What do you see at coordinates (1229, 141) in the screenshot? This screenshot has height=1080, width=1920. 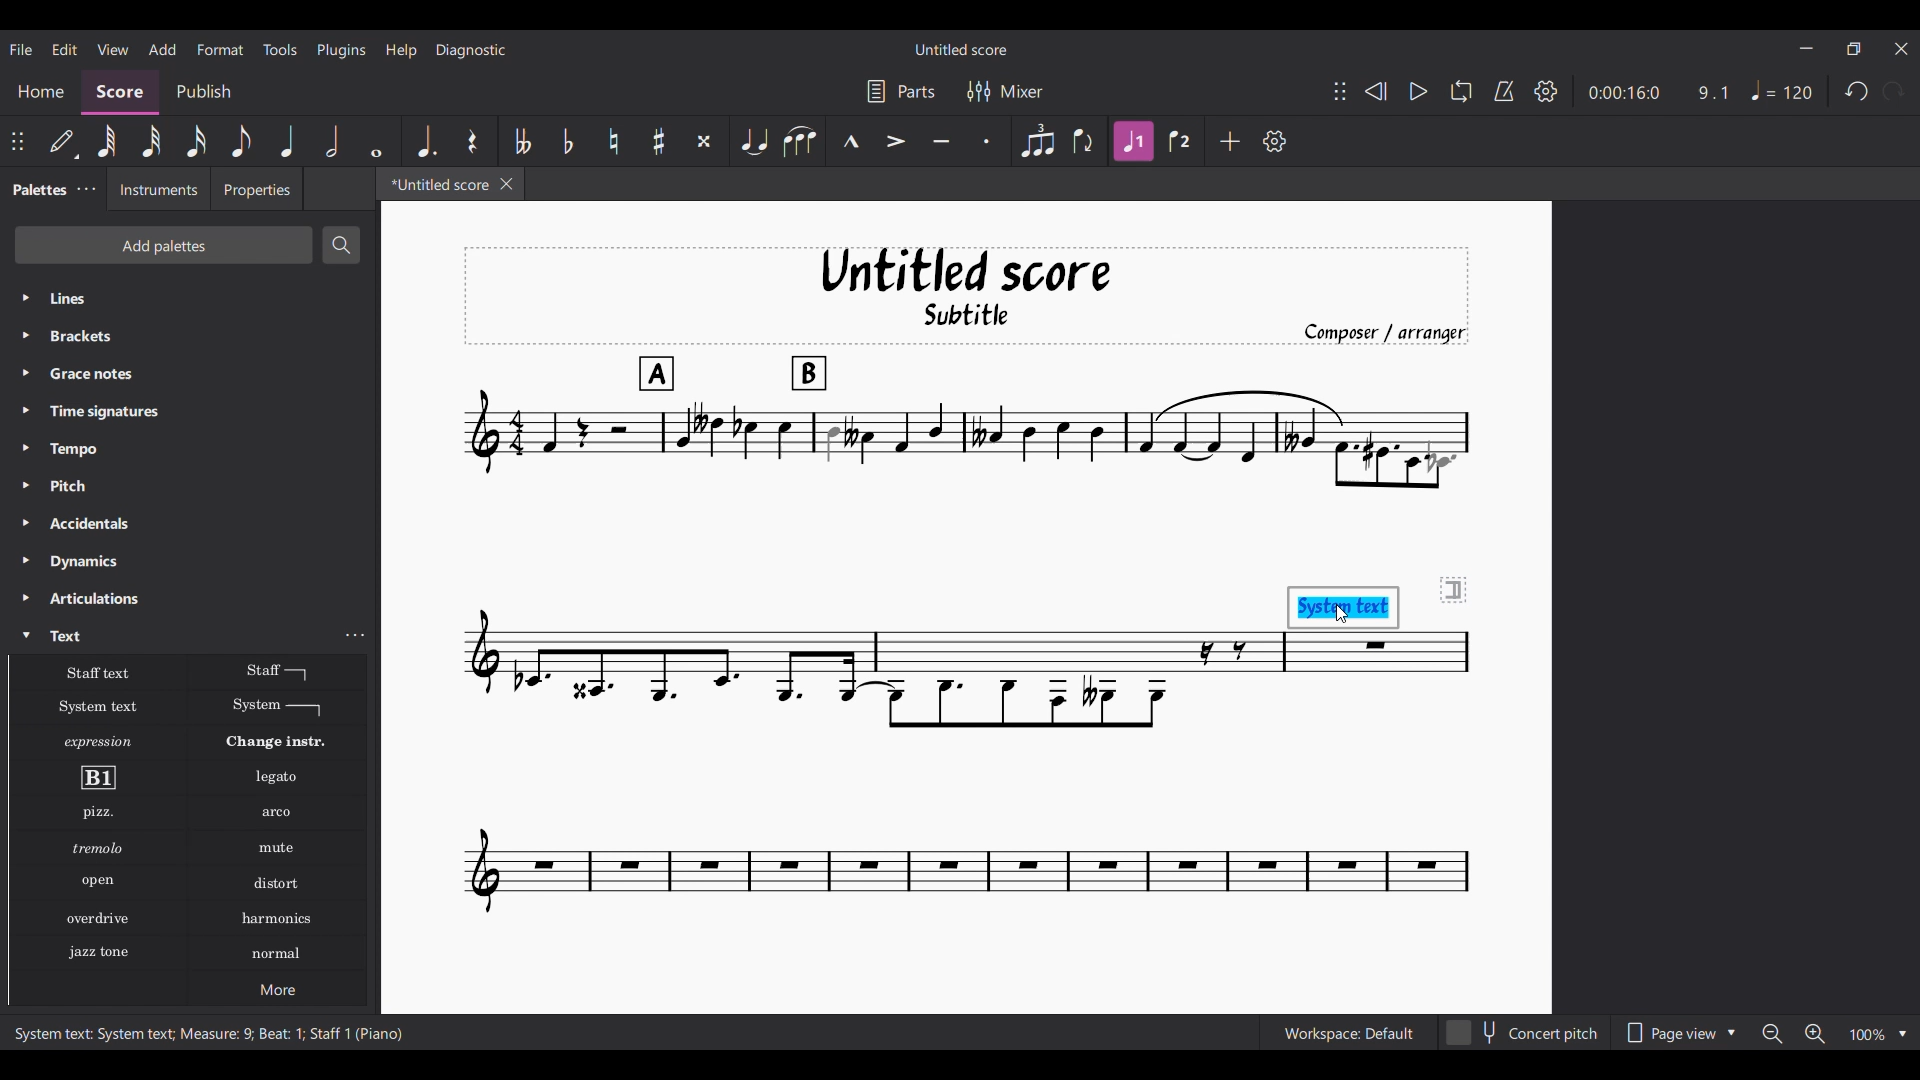 I see `Add` at bounding box center [1229, 141].